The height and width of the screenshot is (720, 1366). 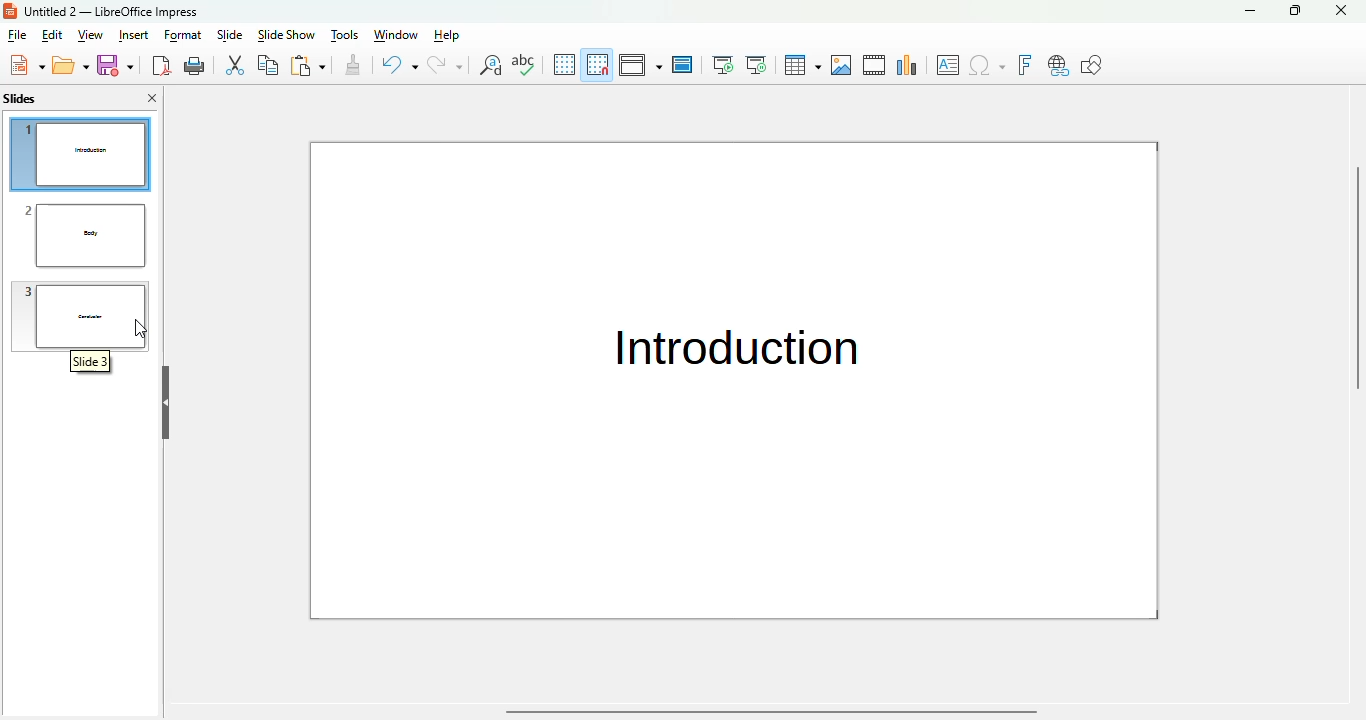 I want to click on snap to grid, so click(x=598, y=64).